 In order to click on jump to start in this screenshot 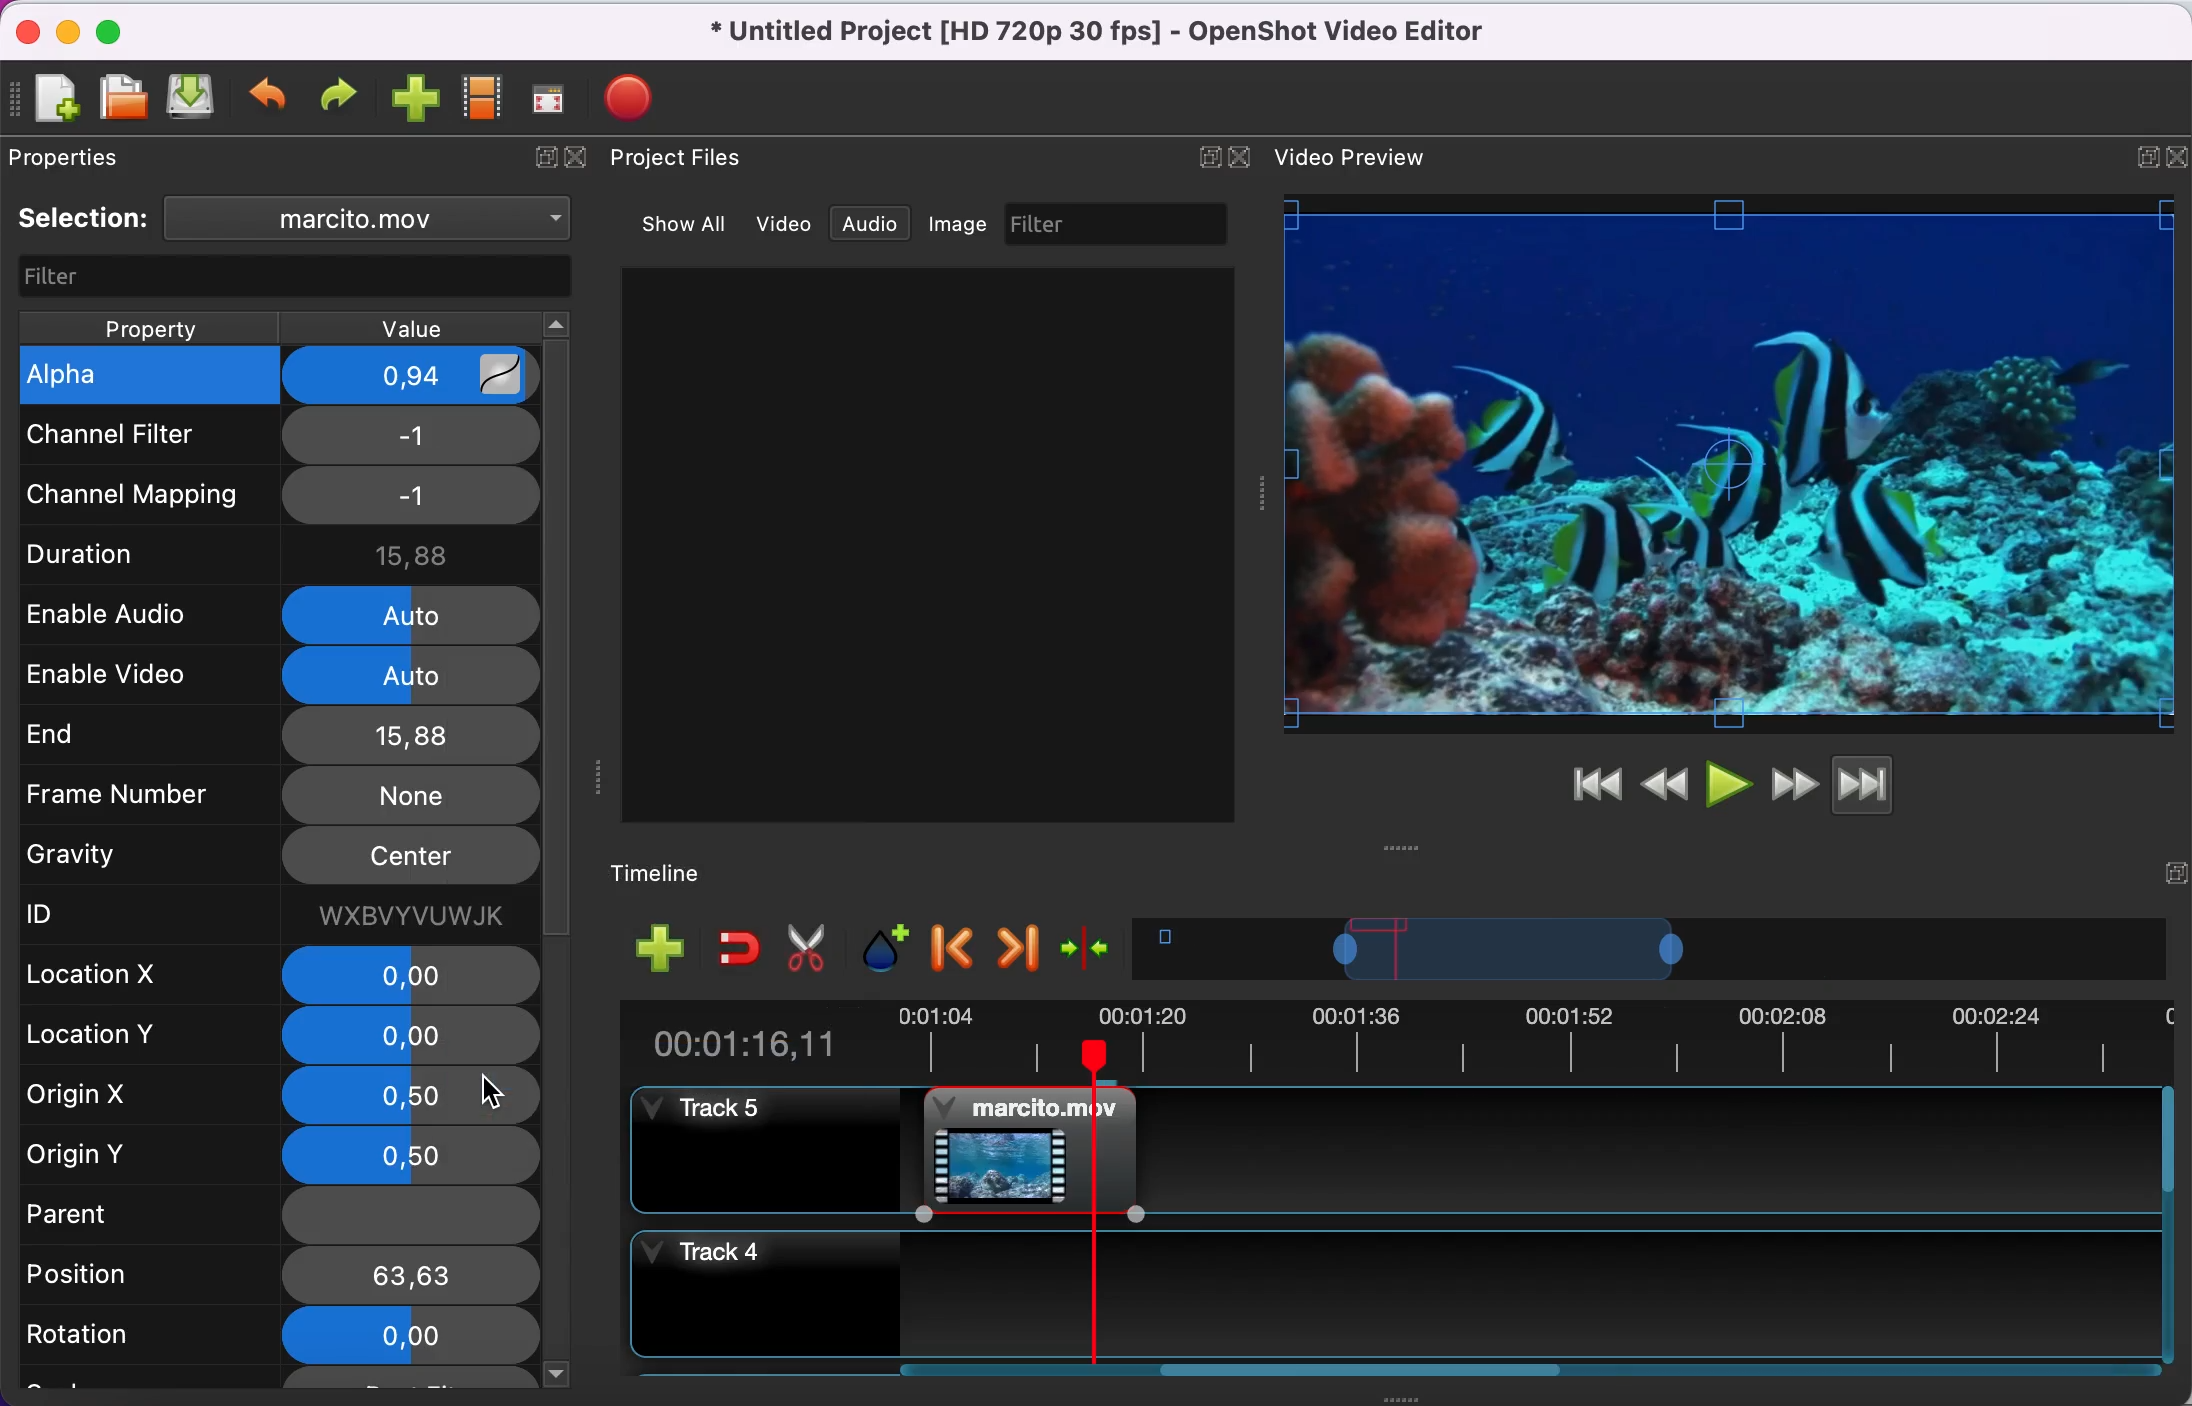, I will do `click(1596, 786)`.